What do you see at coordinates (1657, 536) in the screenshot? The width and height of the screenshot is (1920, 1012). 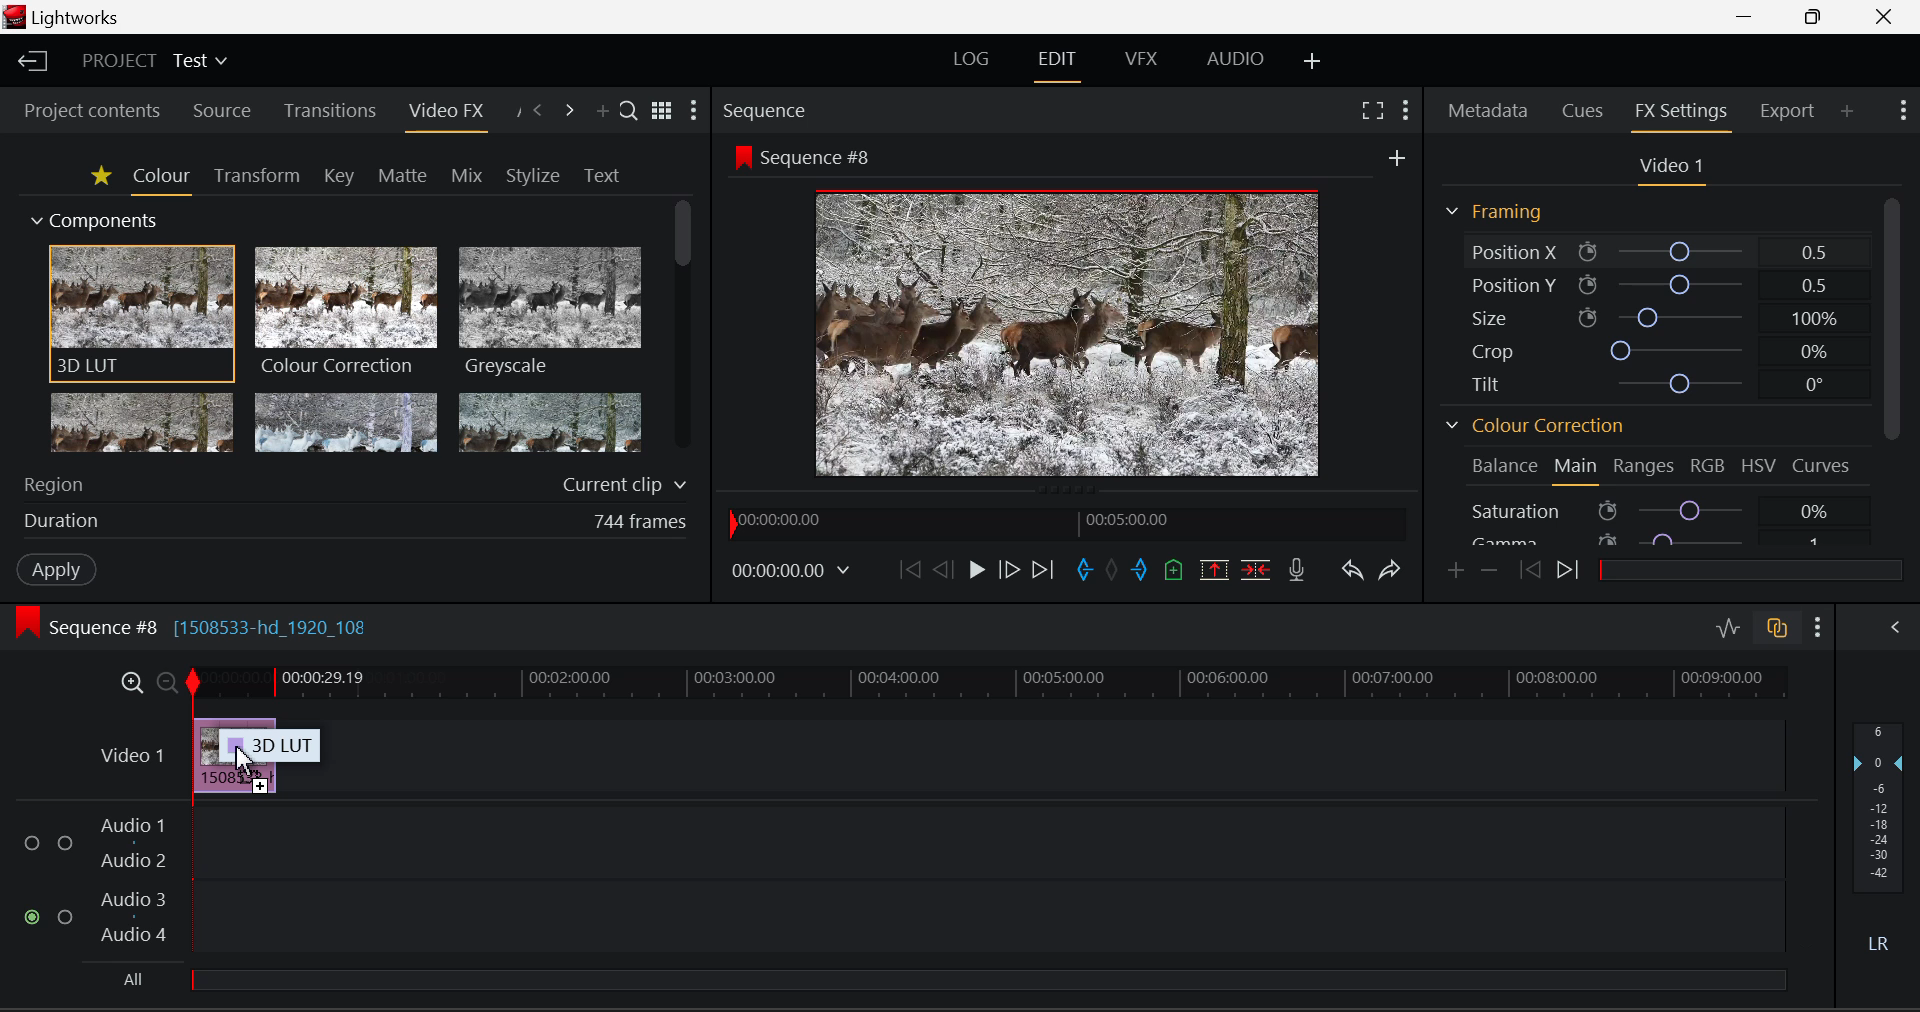 I see `Gamma` at bounding box center [1657, 536].